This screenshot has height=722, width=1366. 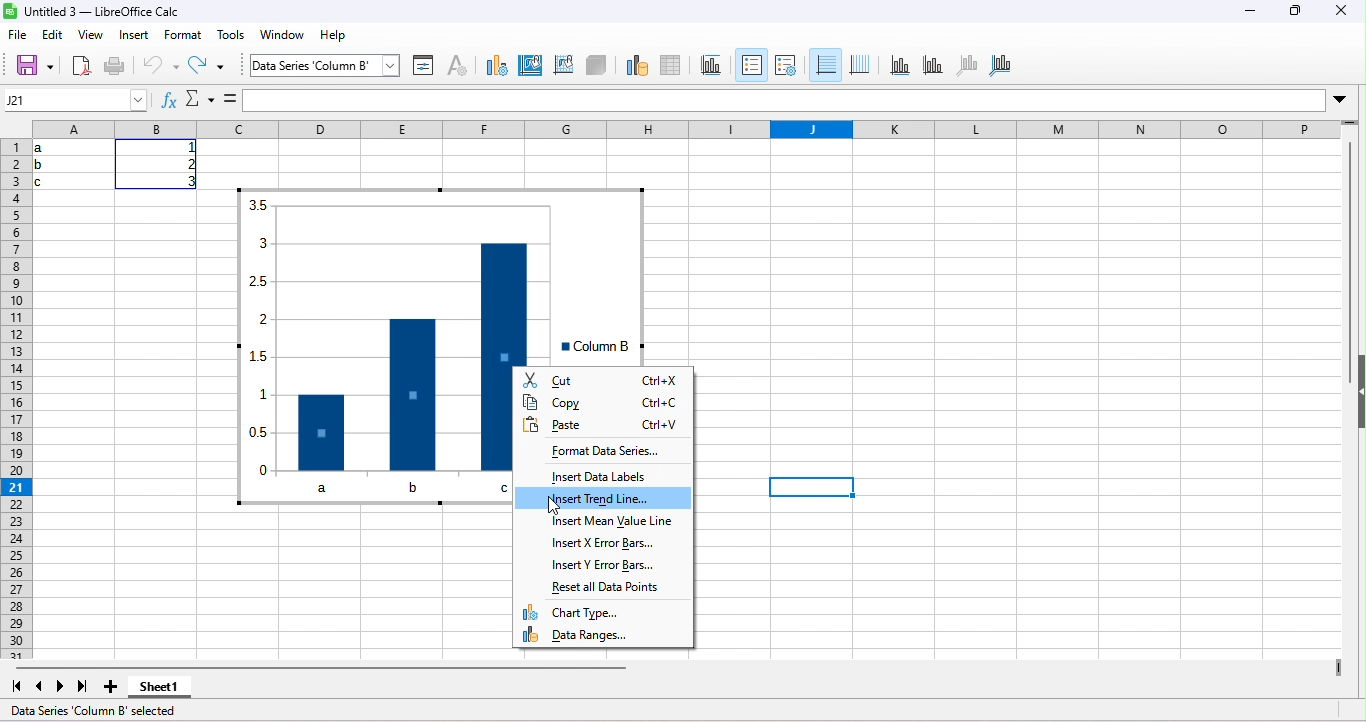 What do you see at coordinates (181, 36) in the screenshot?
I see `format` at bounding box center [181, 36].